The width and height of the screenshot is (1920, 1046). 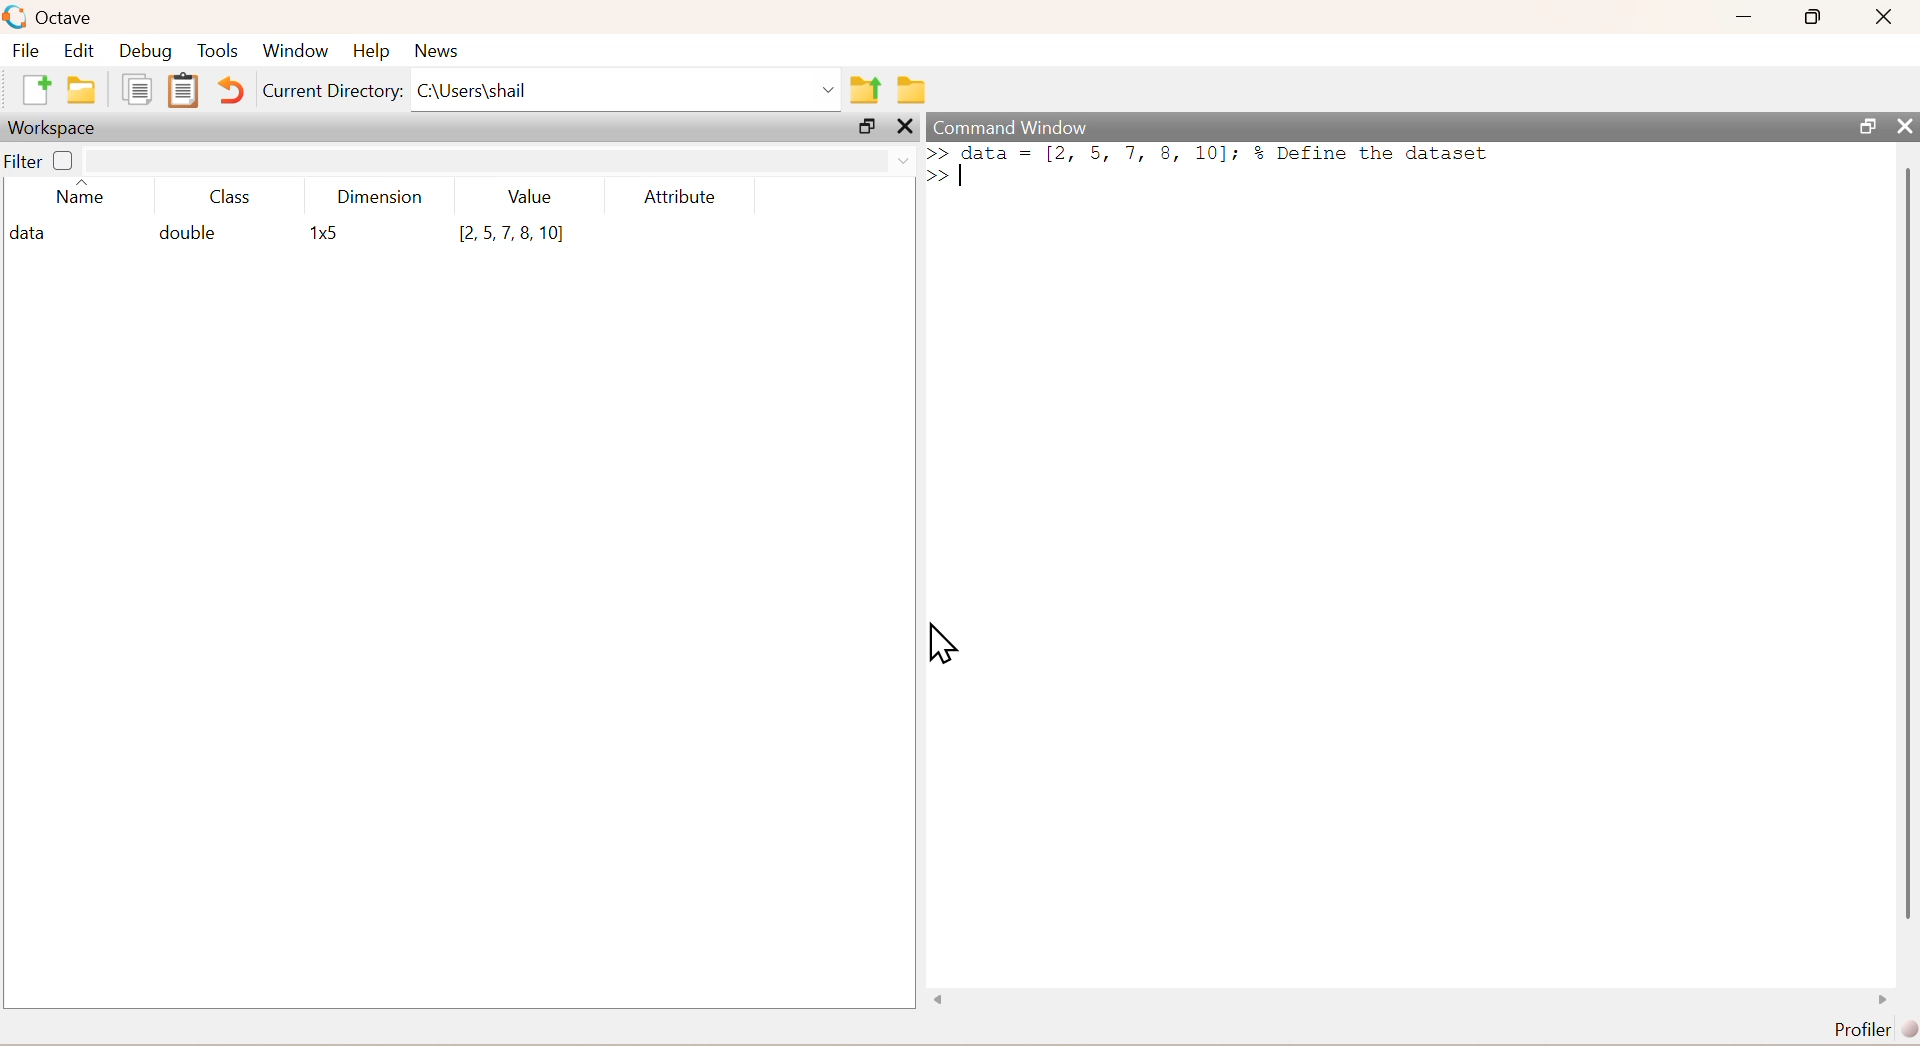 What do you see at coordinates (372, 52) in the screenshot?
I see `help` at bounding box center [372, 52].